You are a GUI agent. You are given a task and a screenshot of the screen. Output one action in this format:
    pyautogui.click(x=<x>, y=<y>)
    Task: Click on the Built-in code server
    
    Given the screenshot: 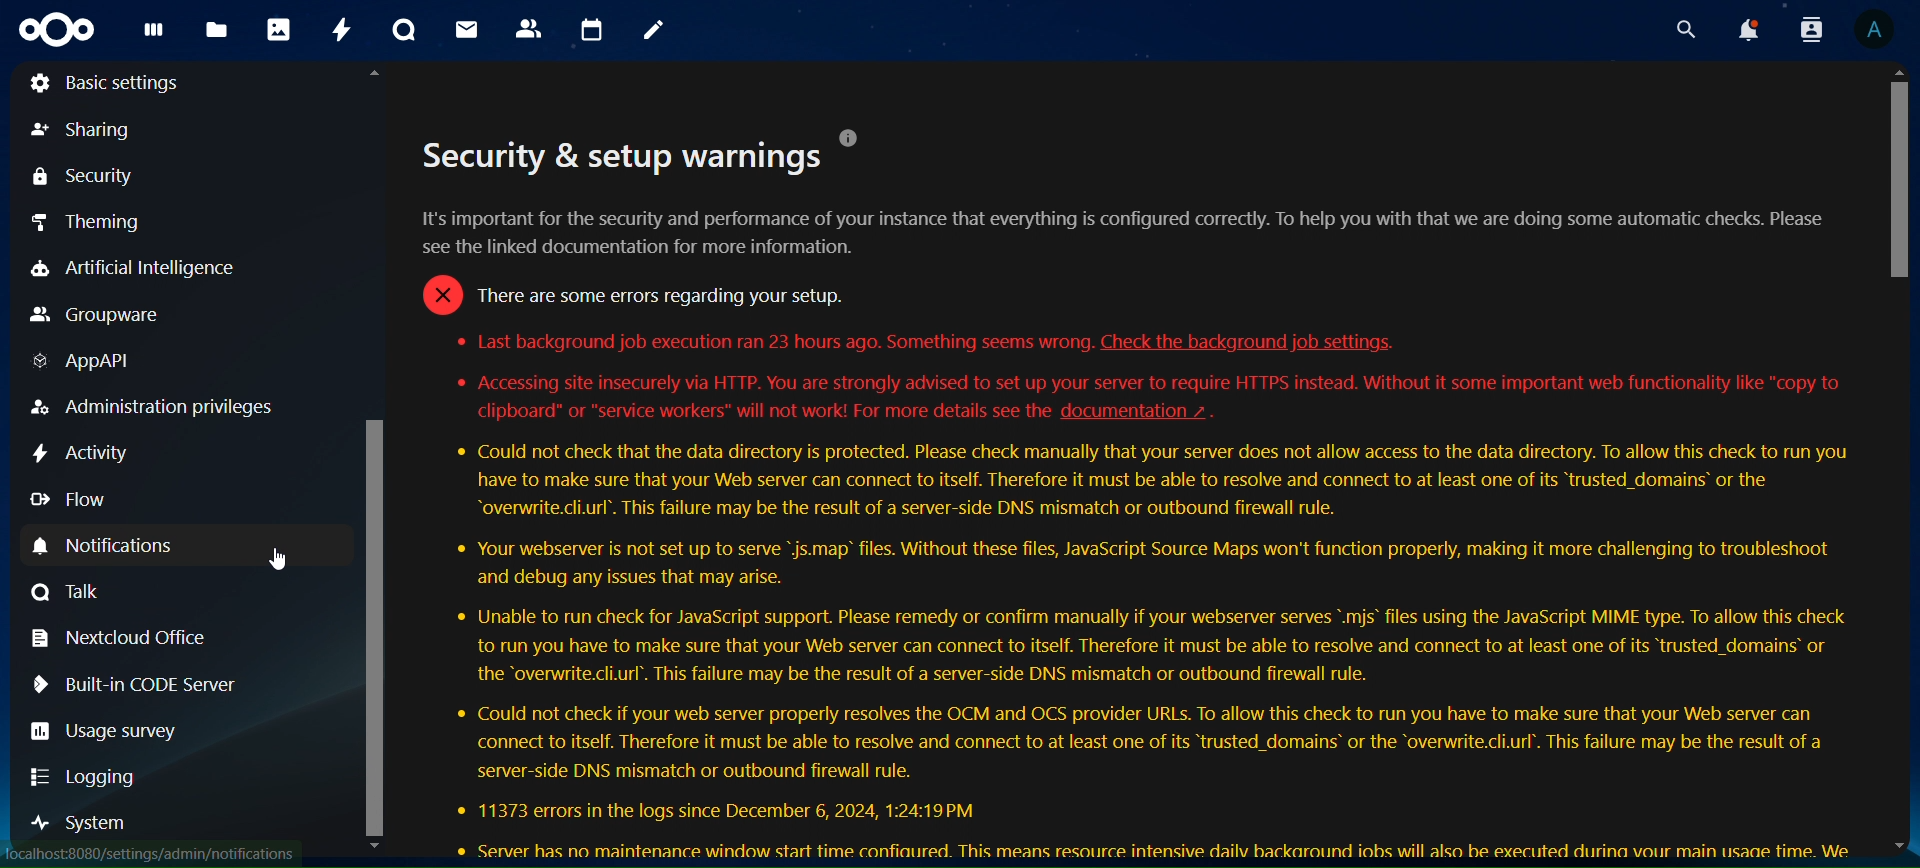 What is the action you would take?
    pyautogui.click(x=145, y=683)
    